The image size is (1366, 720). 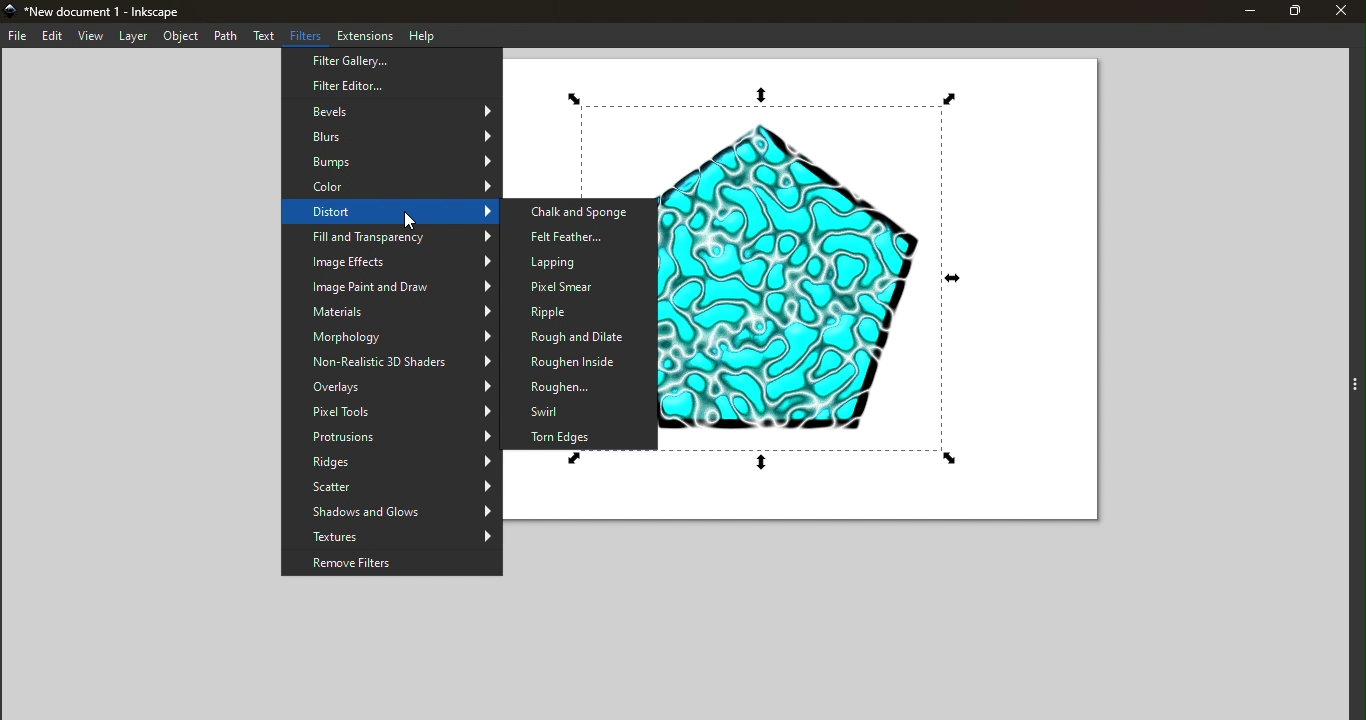 I want to click on Fill and Transparency, so click(x=389, y=240).